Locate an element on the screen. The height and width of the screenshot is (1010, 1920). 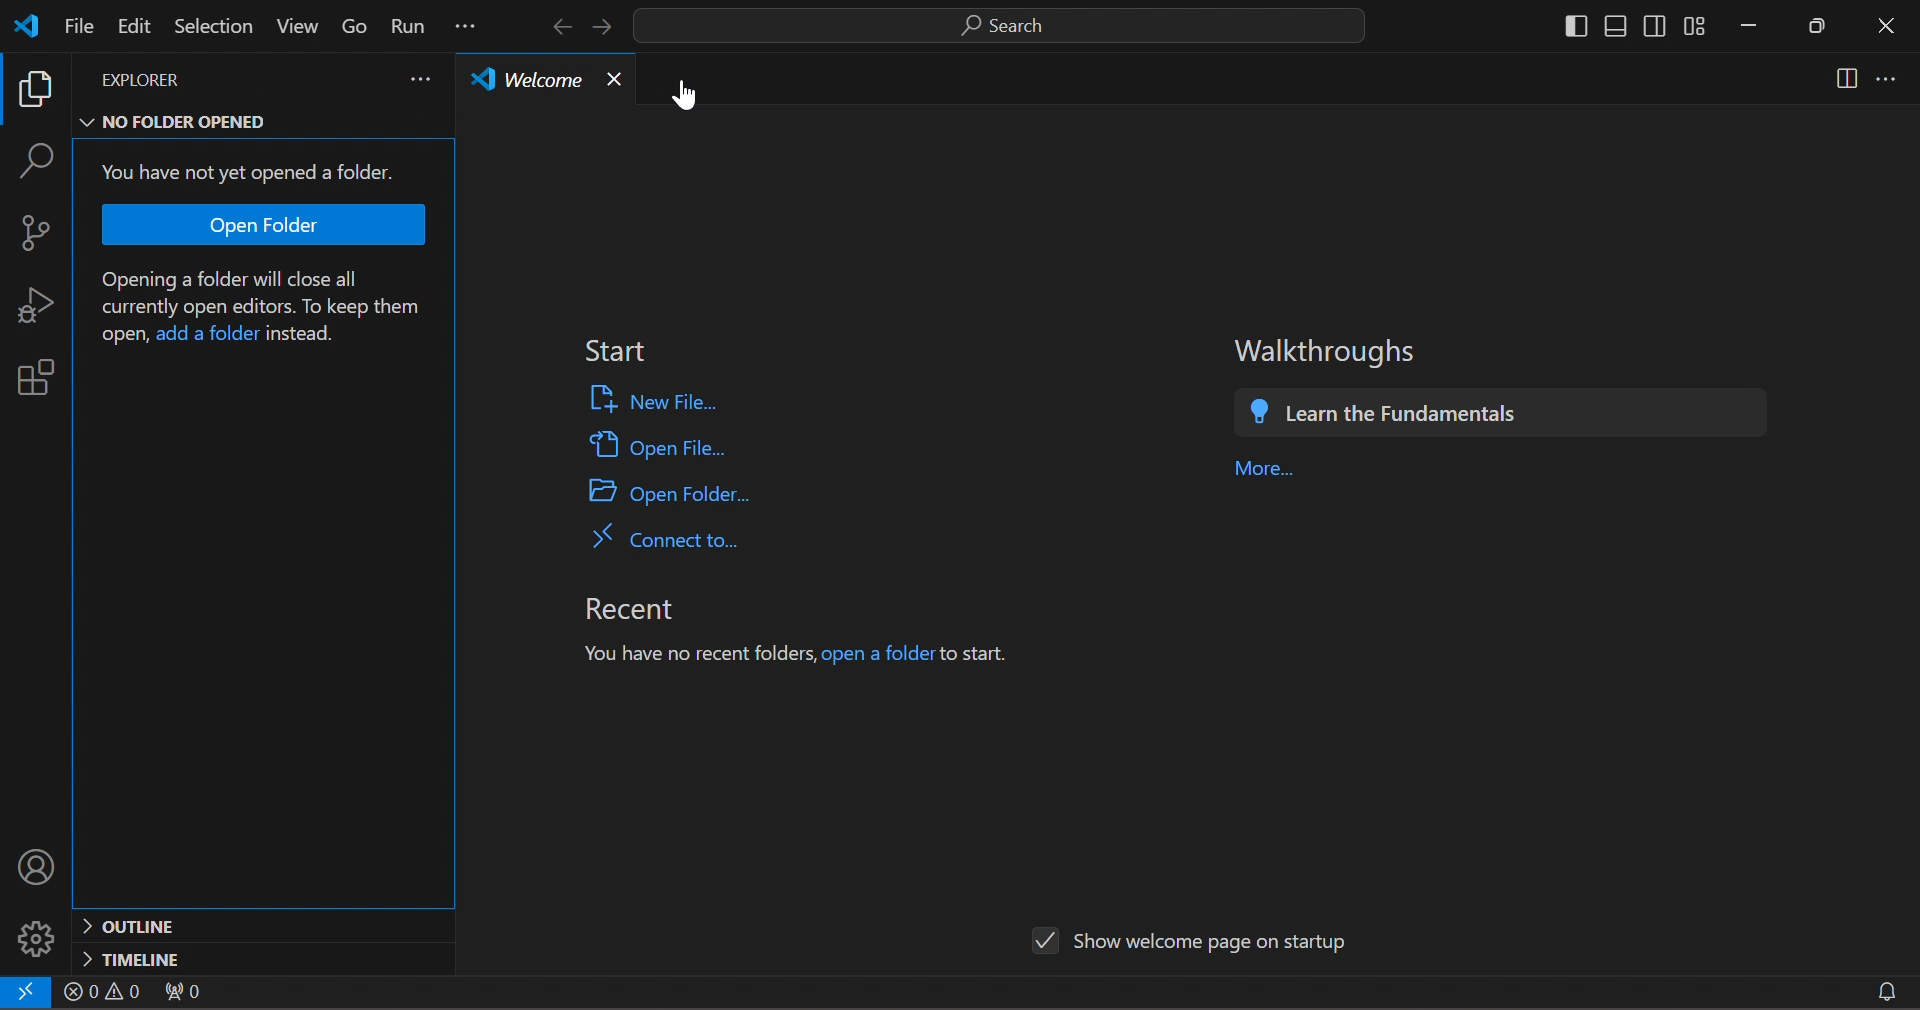
more is located at coordinates (472, 23).